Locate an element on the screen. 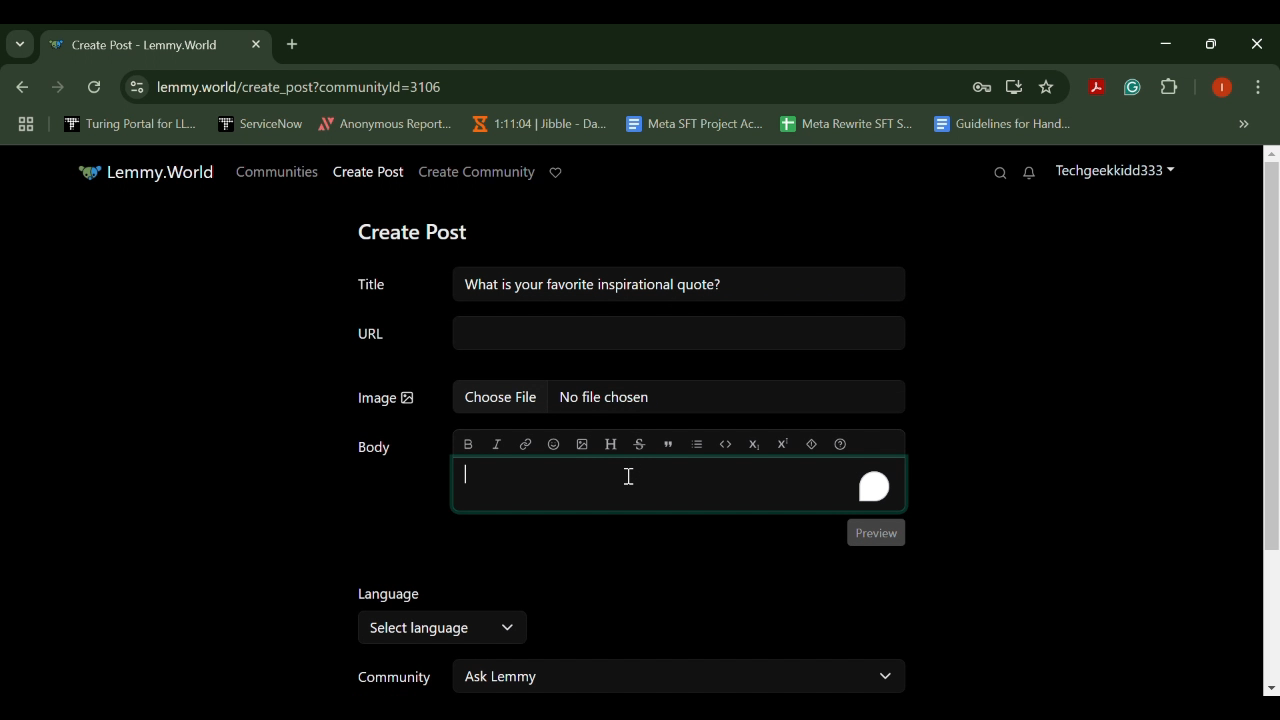 The width and height of the screenshot is (1280, 720). Meta Rewrite SFT S... is located at coordinates (847, 125).